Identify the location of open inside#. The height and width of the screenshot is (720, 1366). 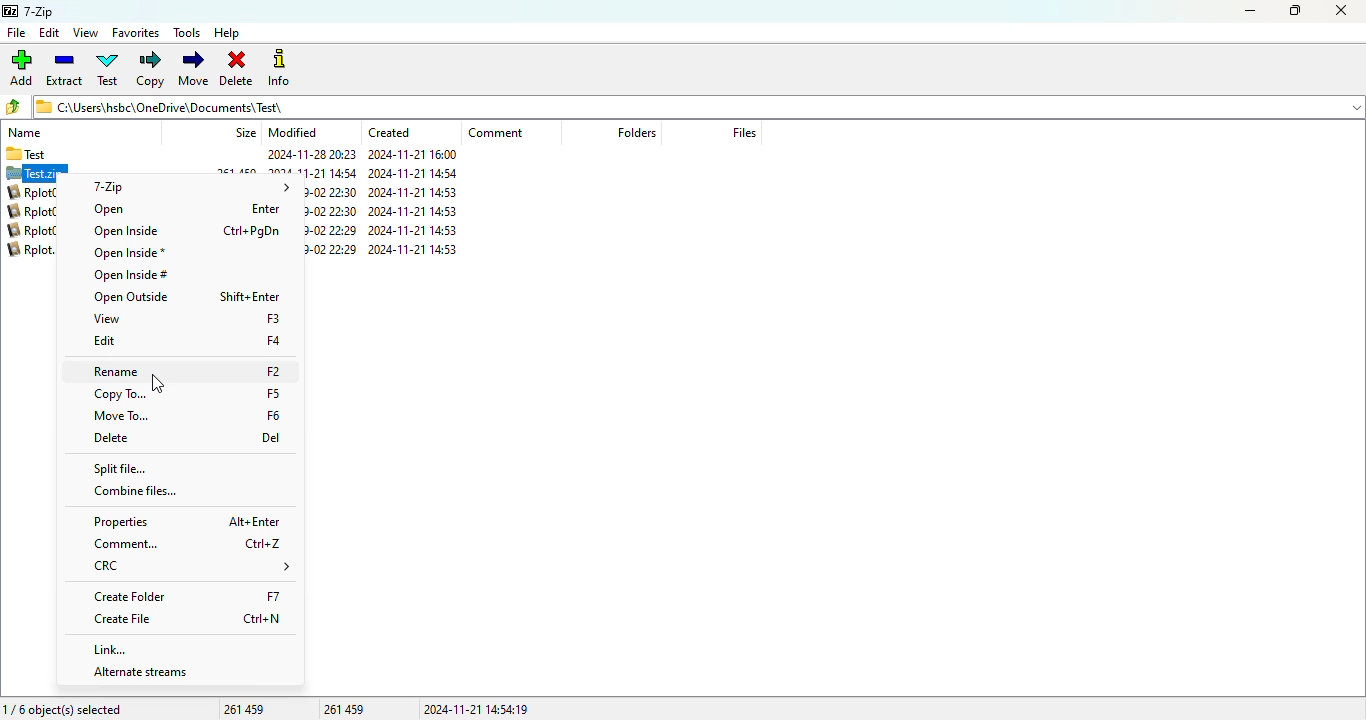
(128, 276).